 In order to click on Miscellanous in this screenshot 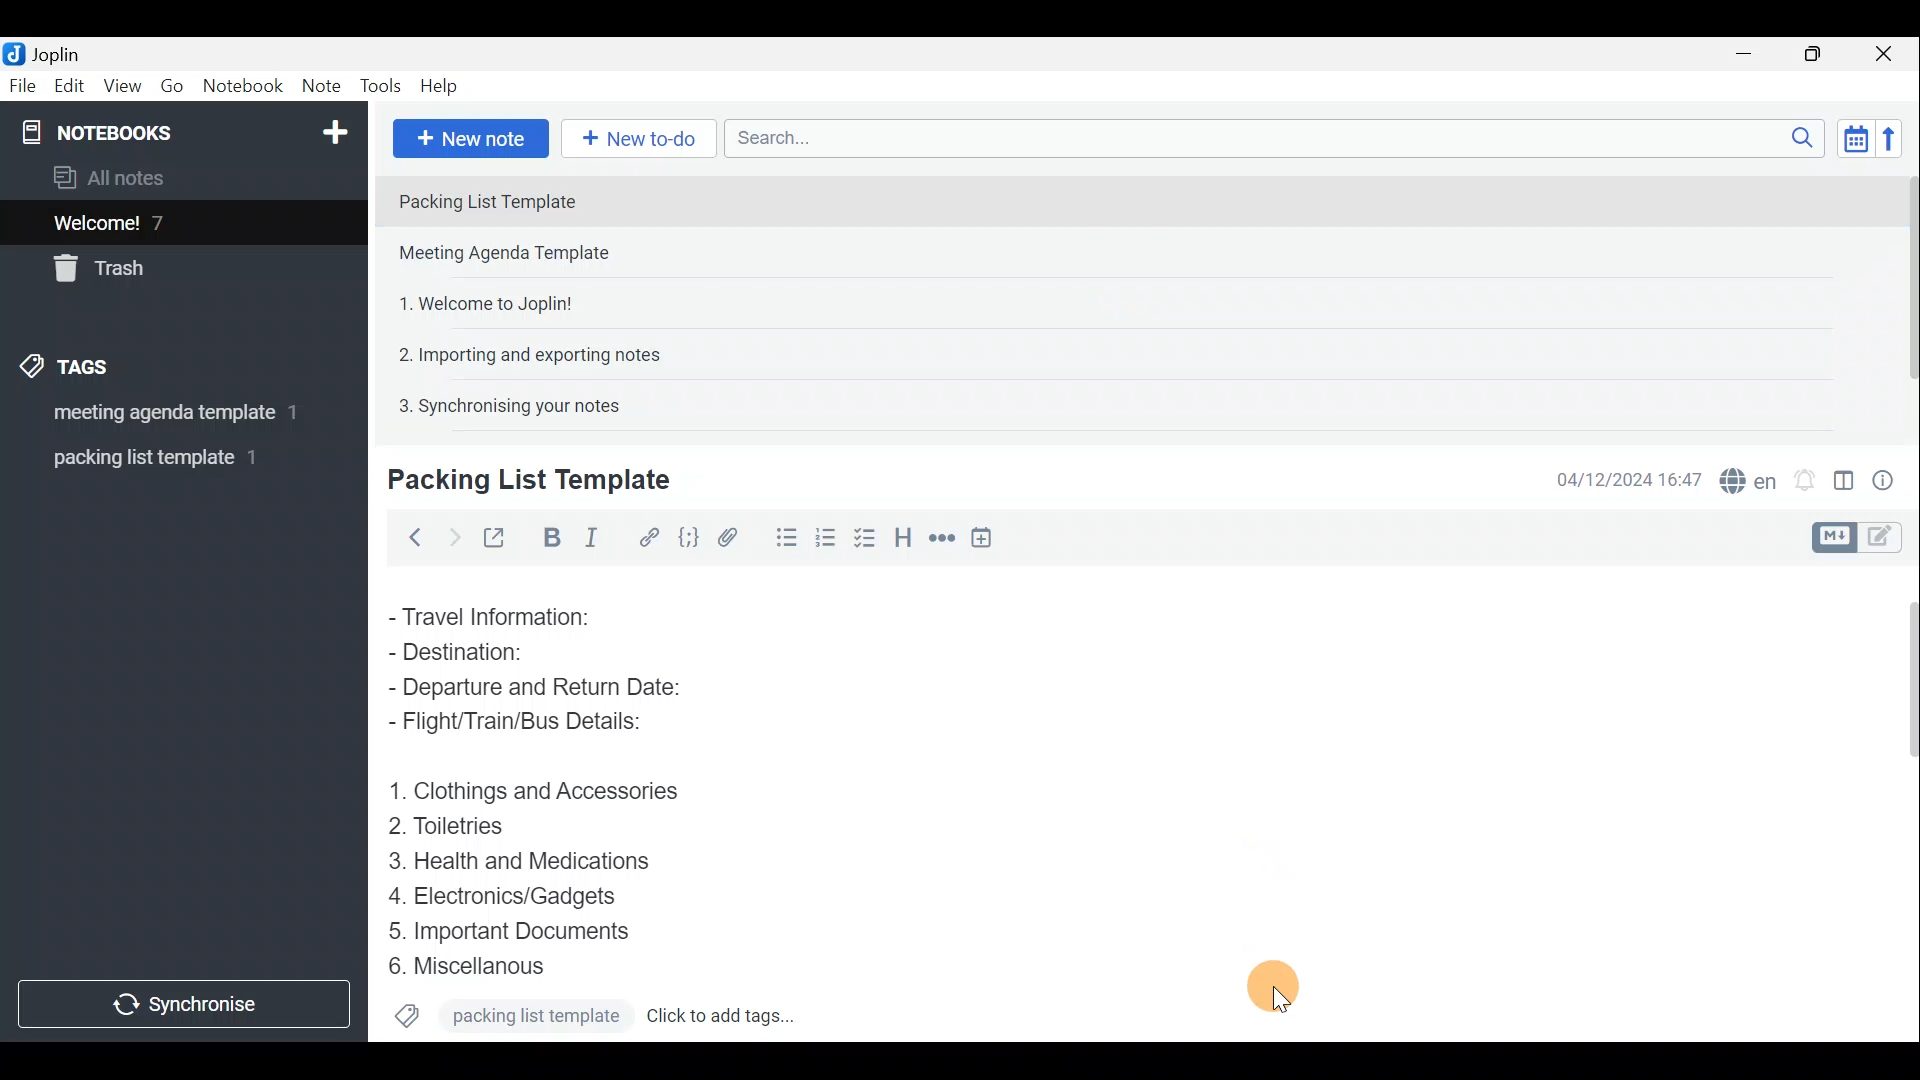, I will do `click(482, 966)`.